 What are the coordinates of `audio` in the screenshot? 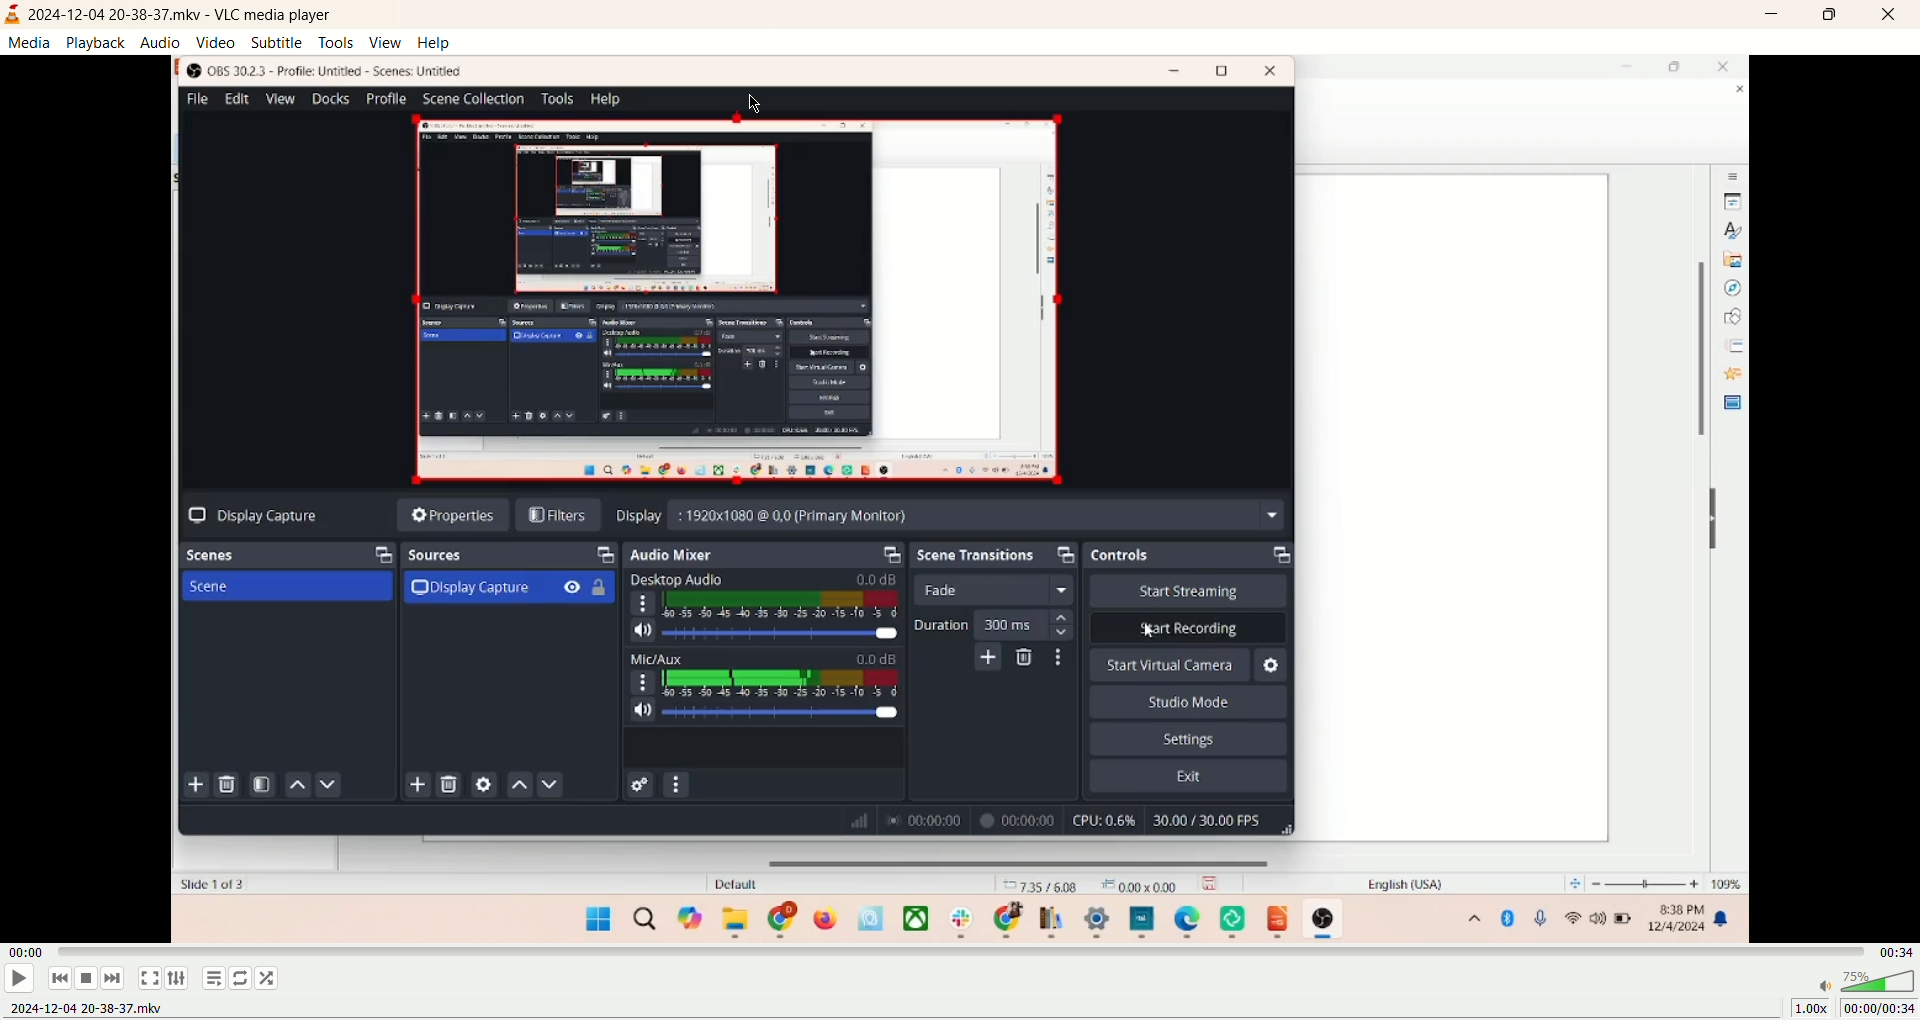 It's located at (163, 41).